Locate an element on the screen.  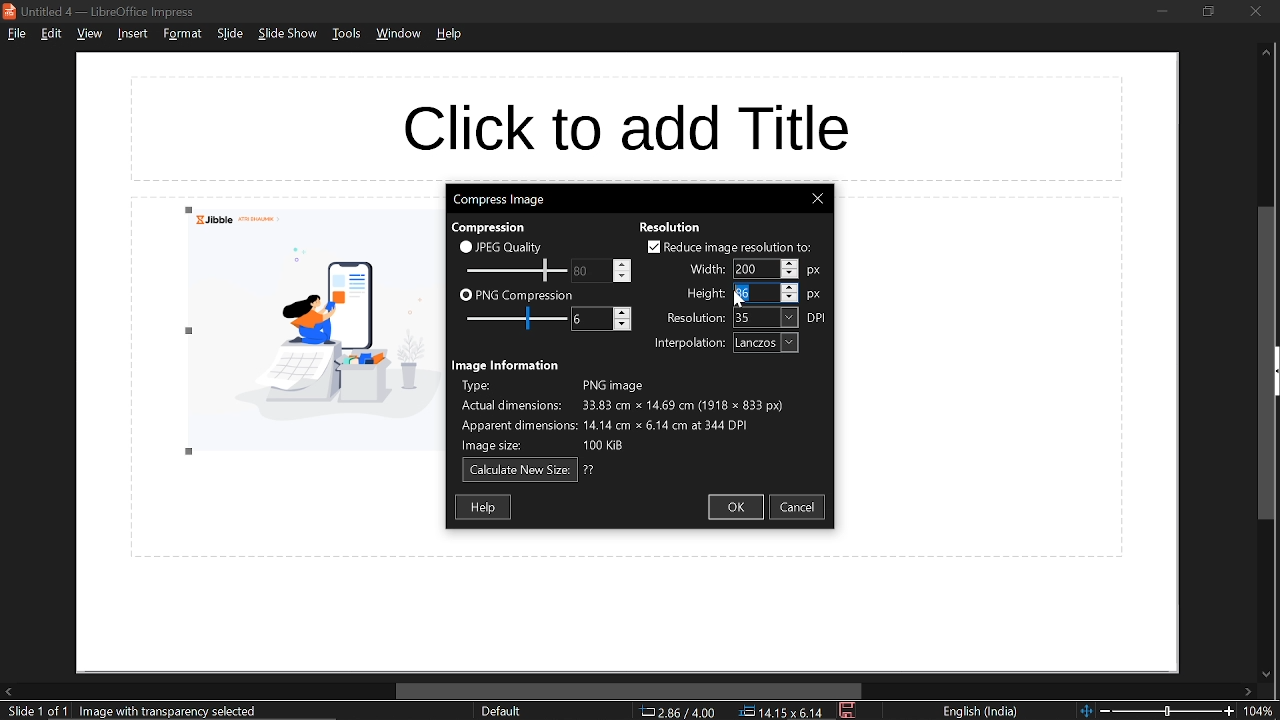
co-ordinate is located at coordinates (678, 711).